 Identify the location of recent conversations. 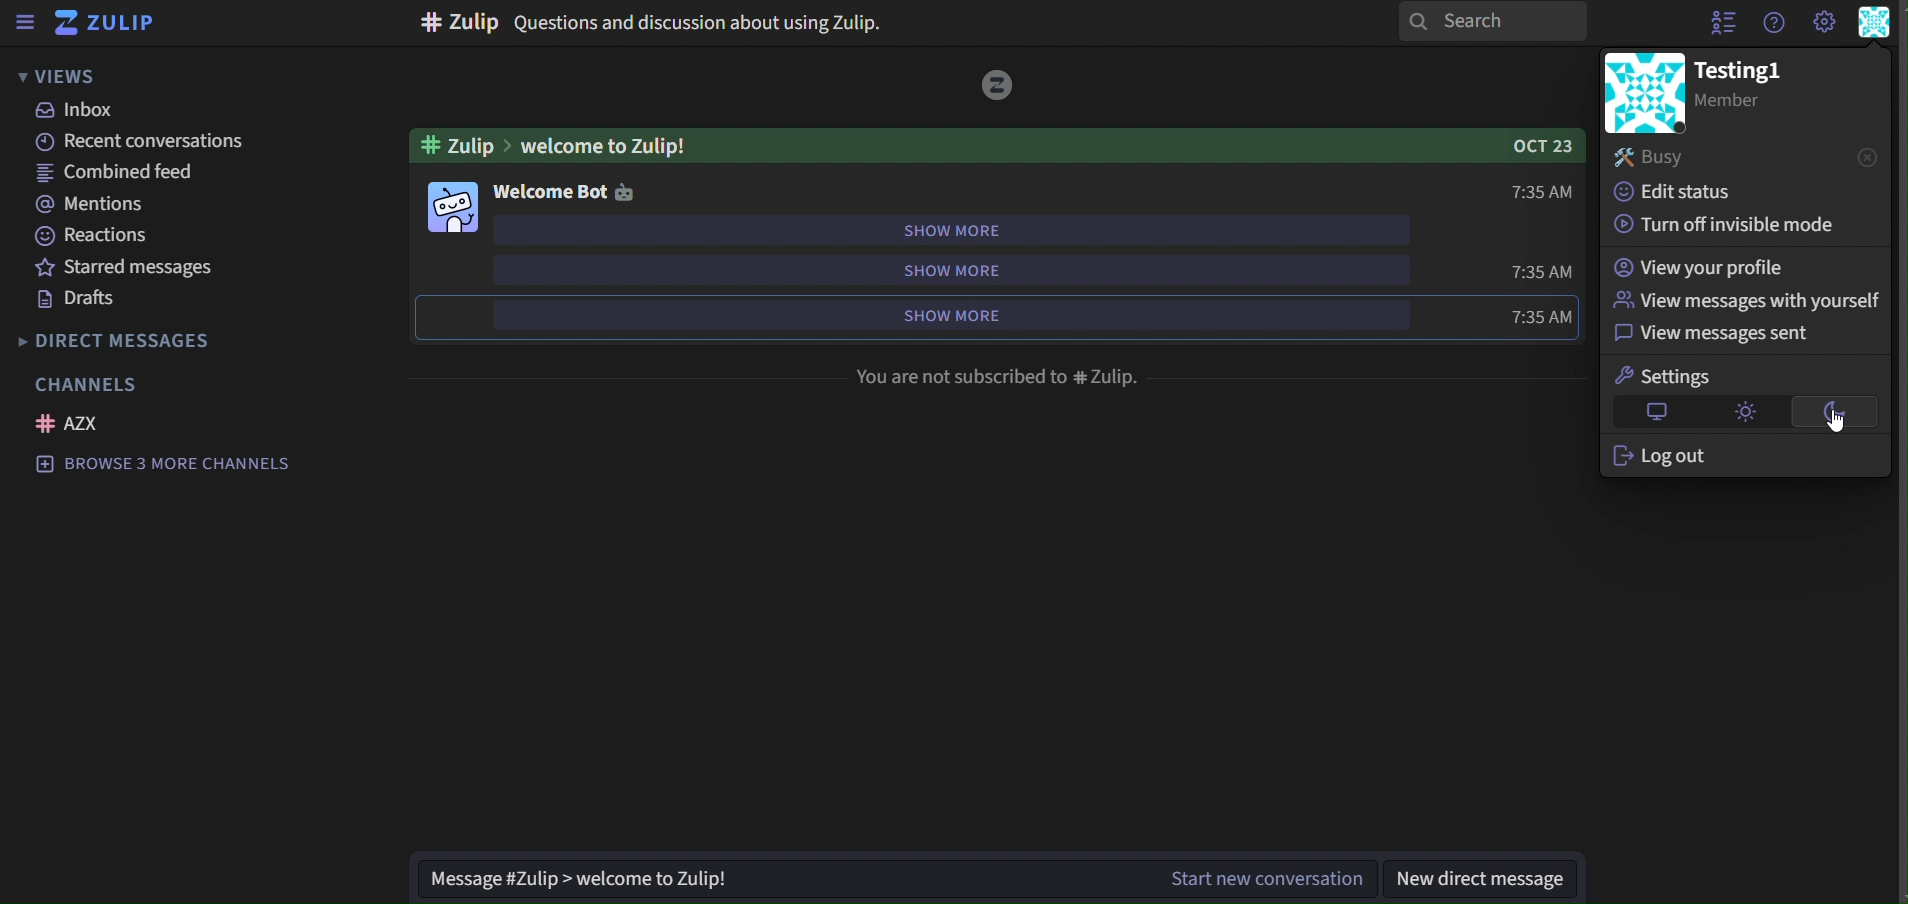
(133, 141).